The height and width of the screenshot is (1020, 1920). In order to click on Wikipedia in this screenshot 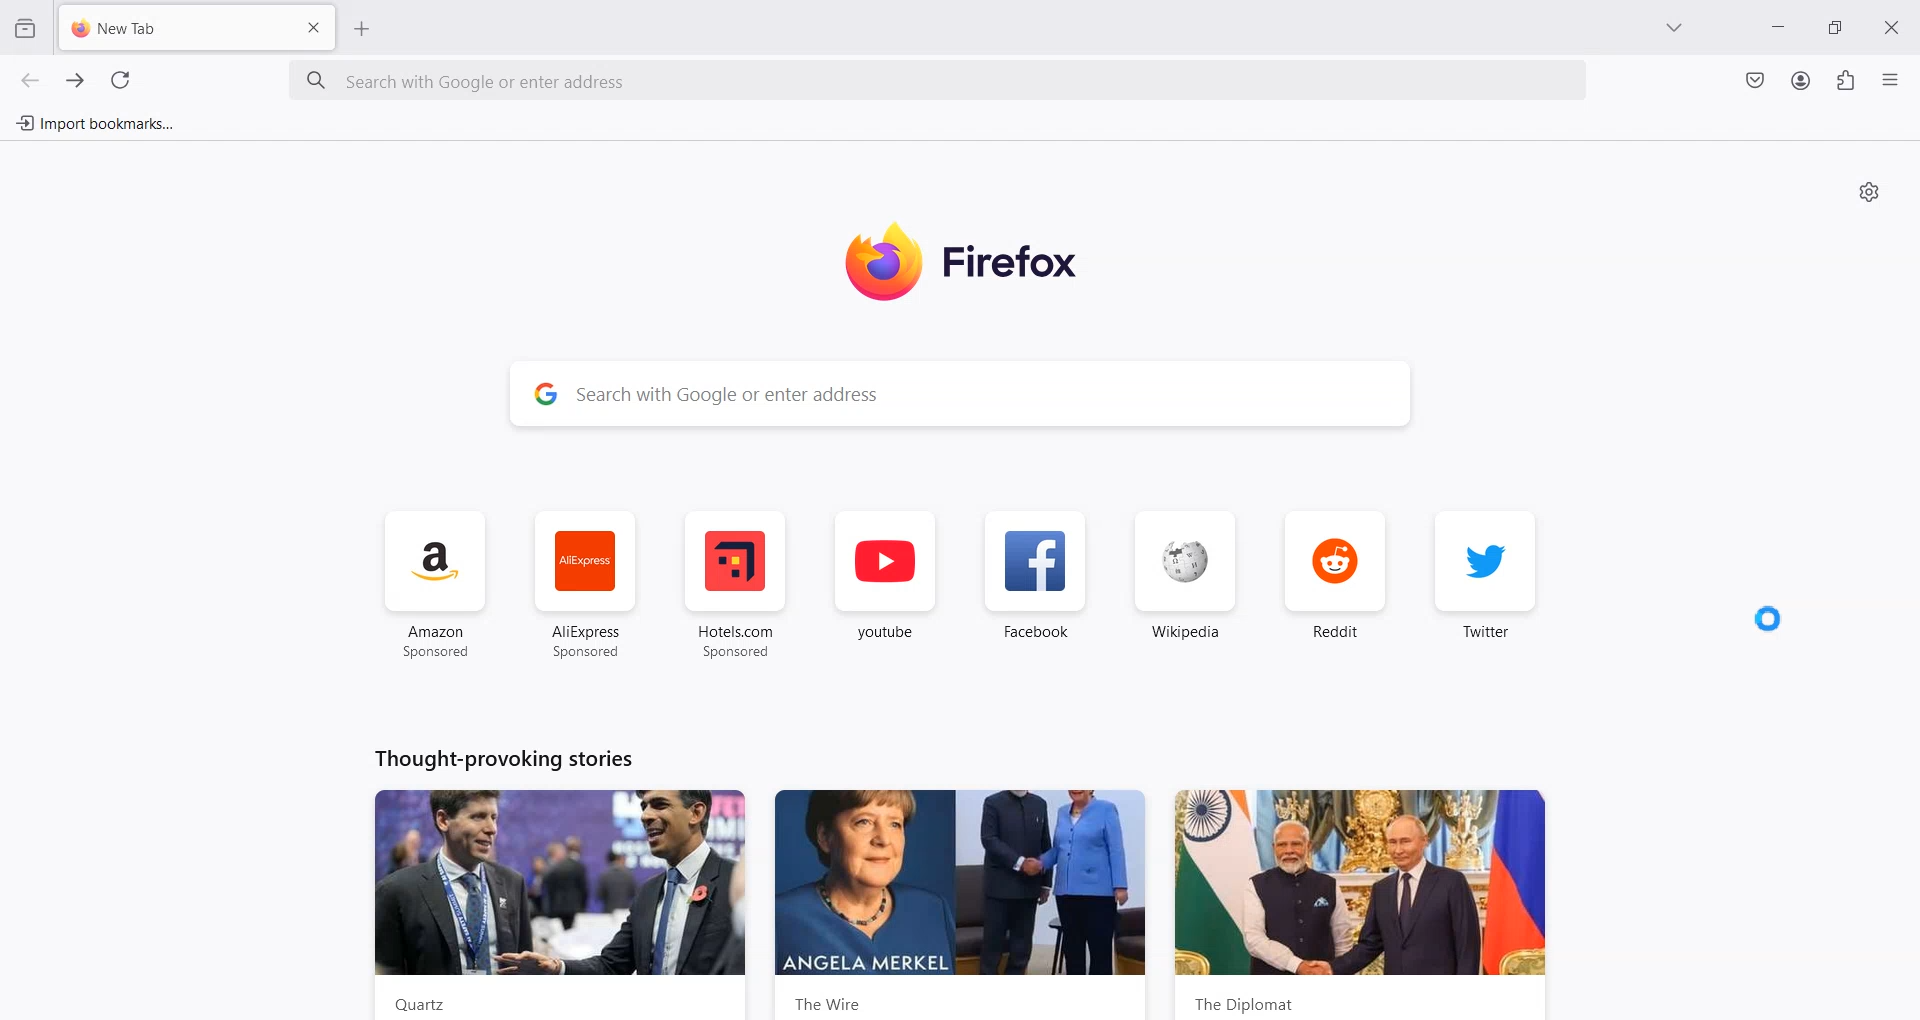, I will do `click(1184, 584)`.